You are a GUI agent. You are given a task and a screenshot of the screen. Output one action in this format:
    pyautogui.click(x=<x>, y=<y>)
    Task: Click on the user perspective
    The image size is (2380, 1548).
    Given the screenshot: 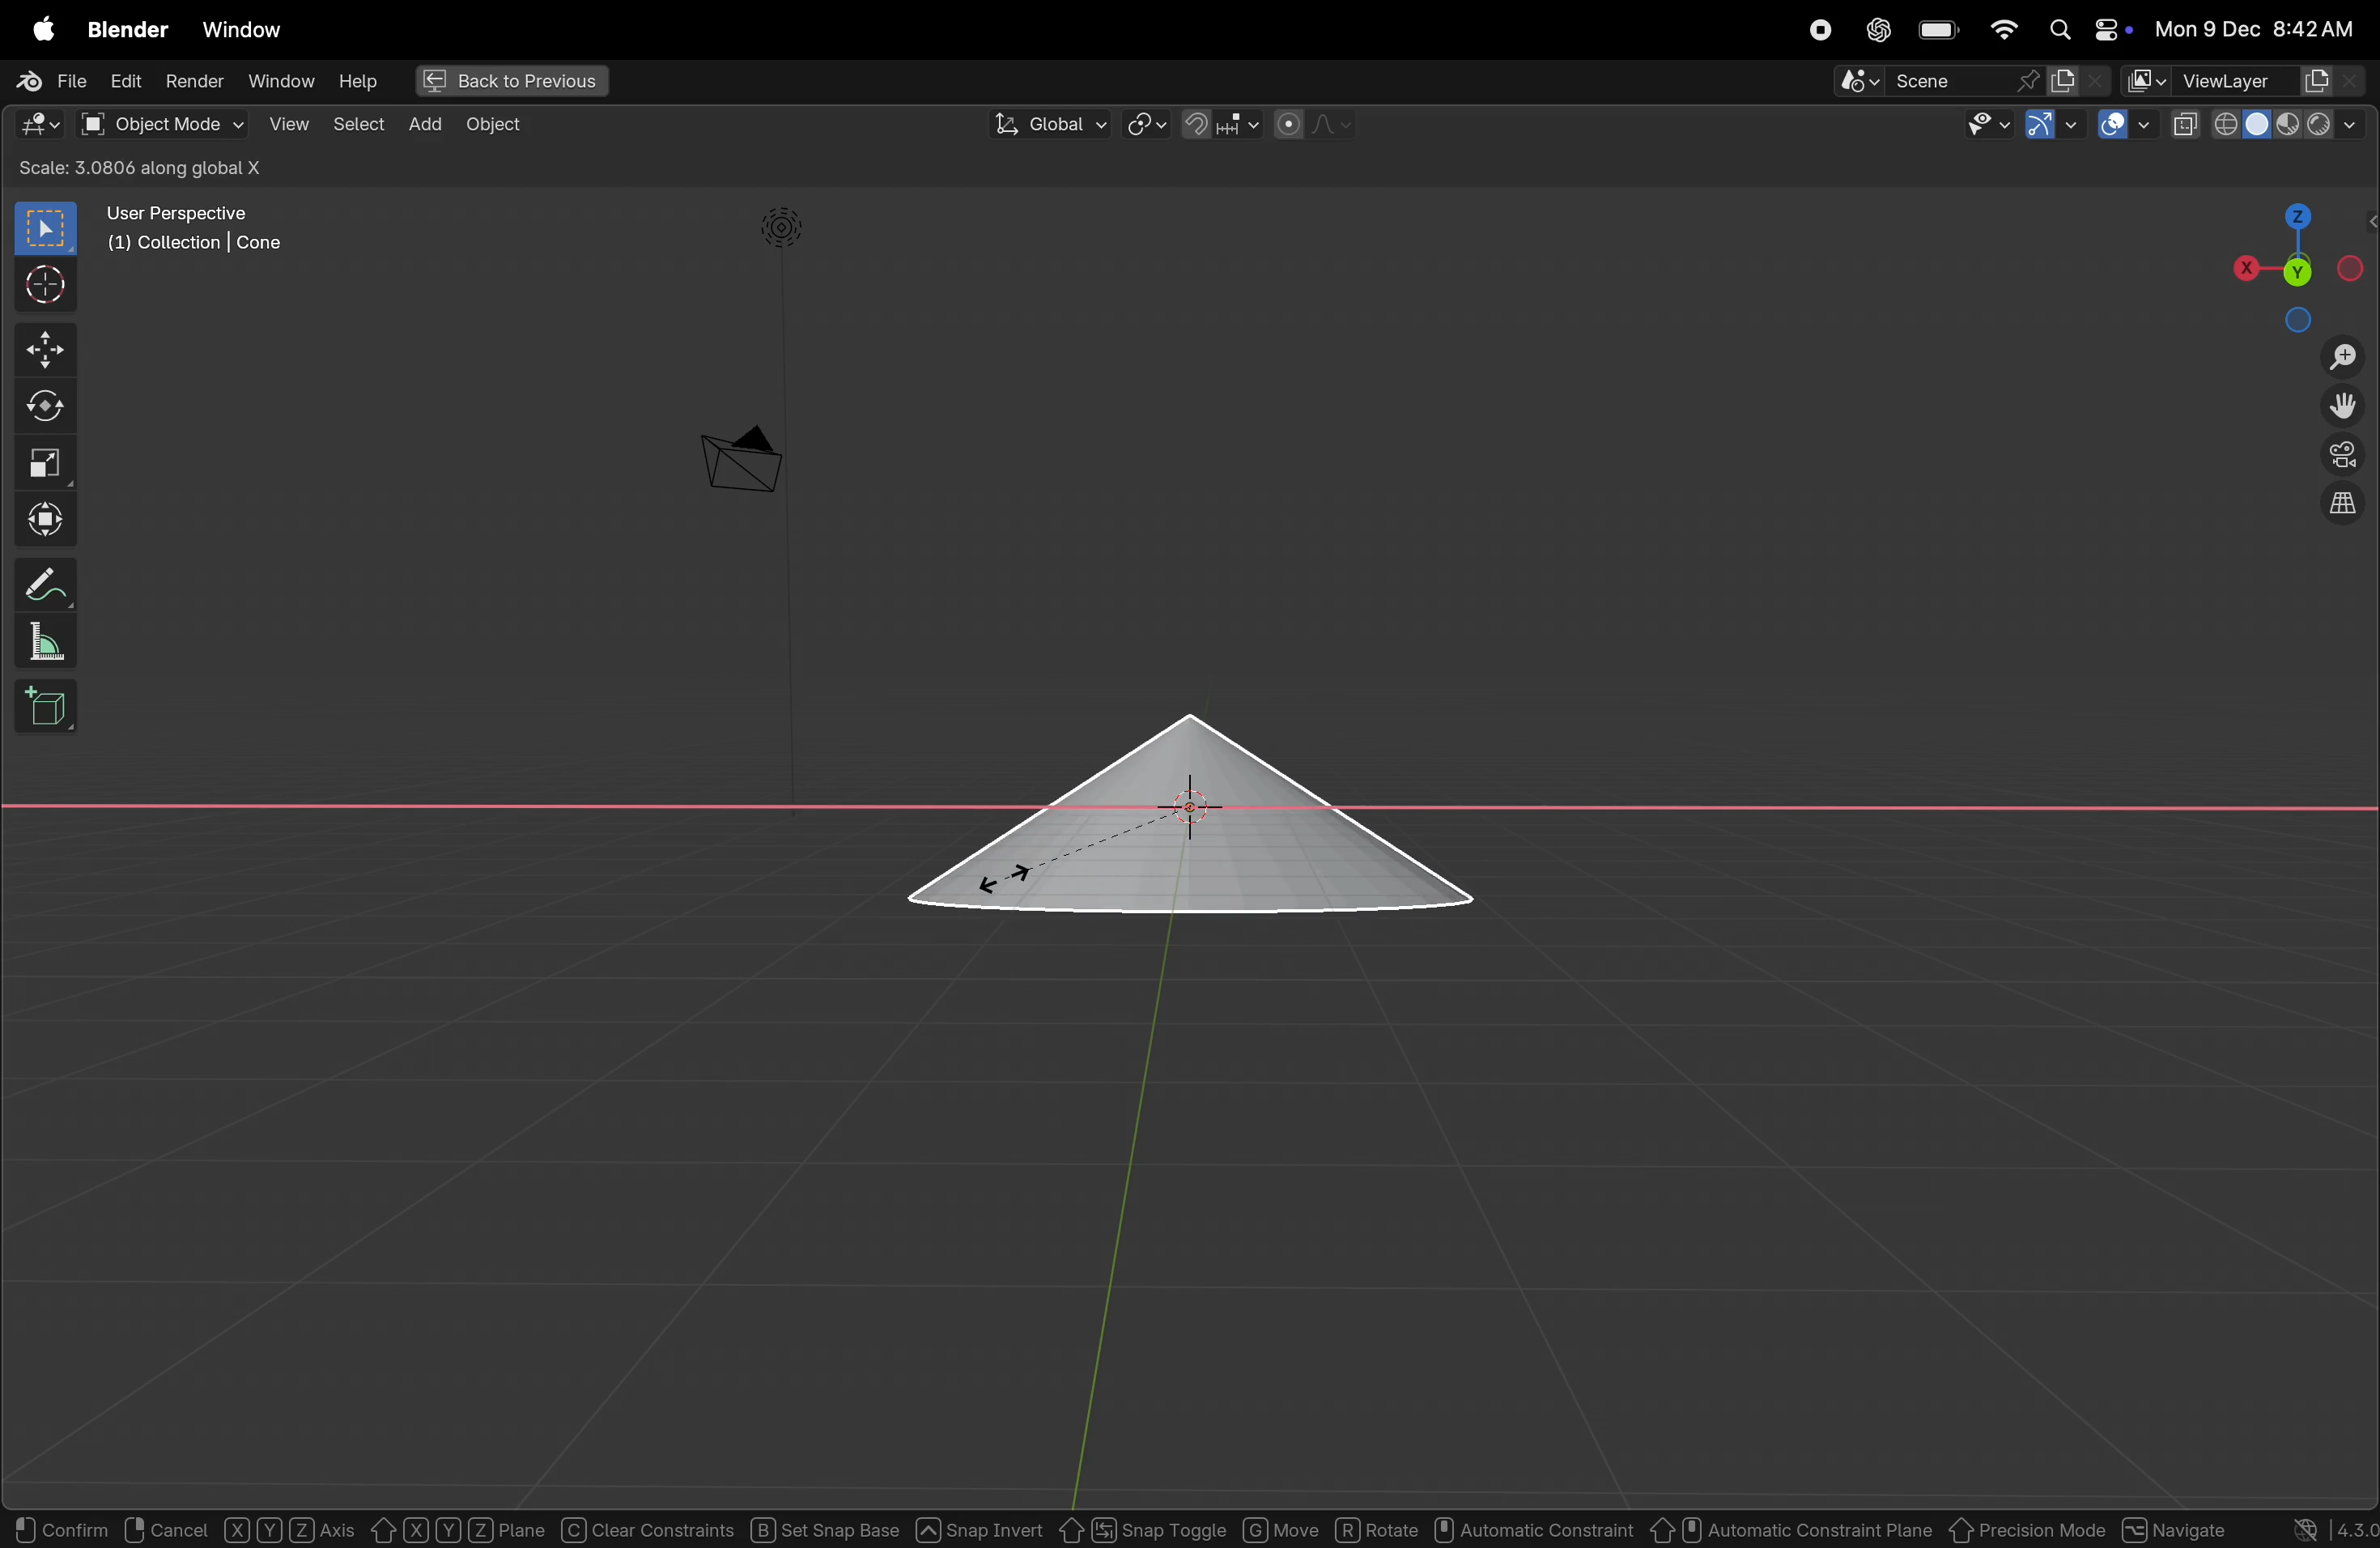 What is the action you would take?
    pyautogui.click(x=198, y=226)
    